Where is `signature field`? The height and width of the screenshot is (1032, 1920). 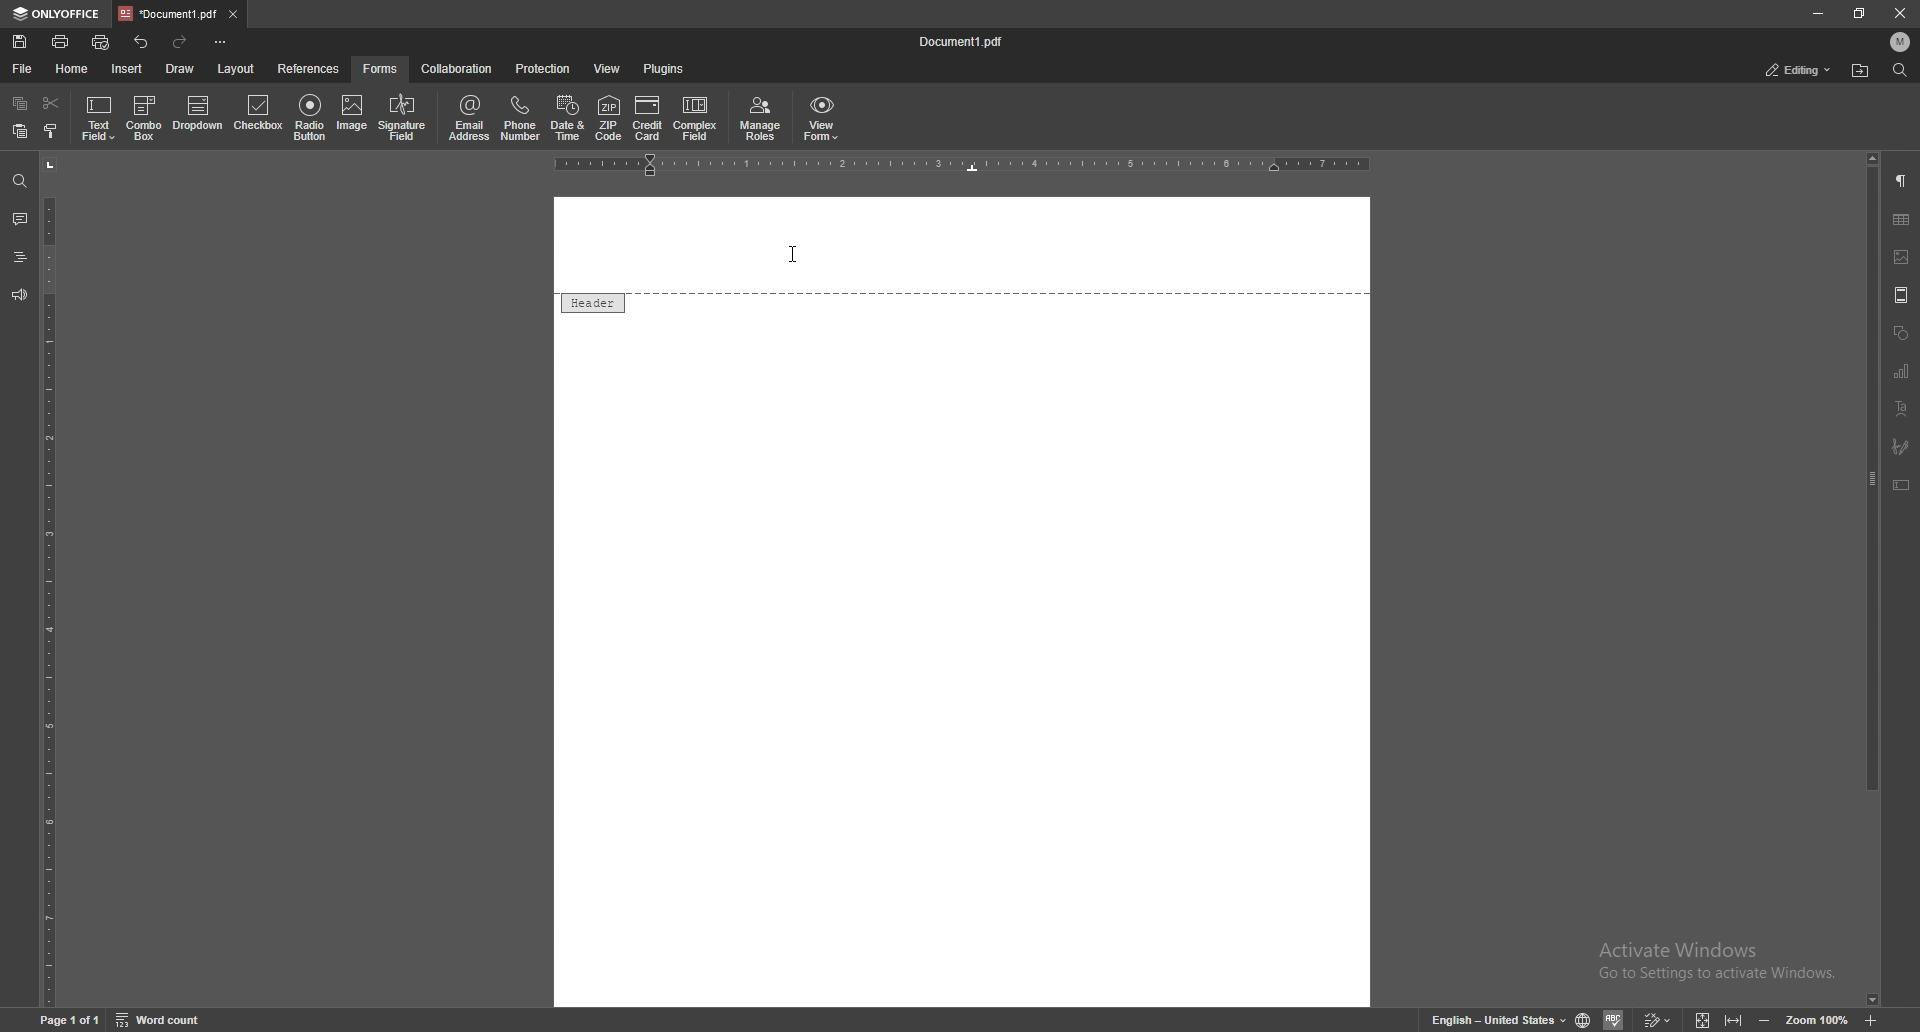 signature field is located at coordinates (403, 118).